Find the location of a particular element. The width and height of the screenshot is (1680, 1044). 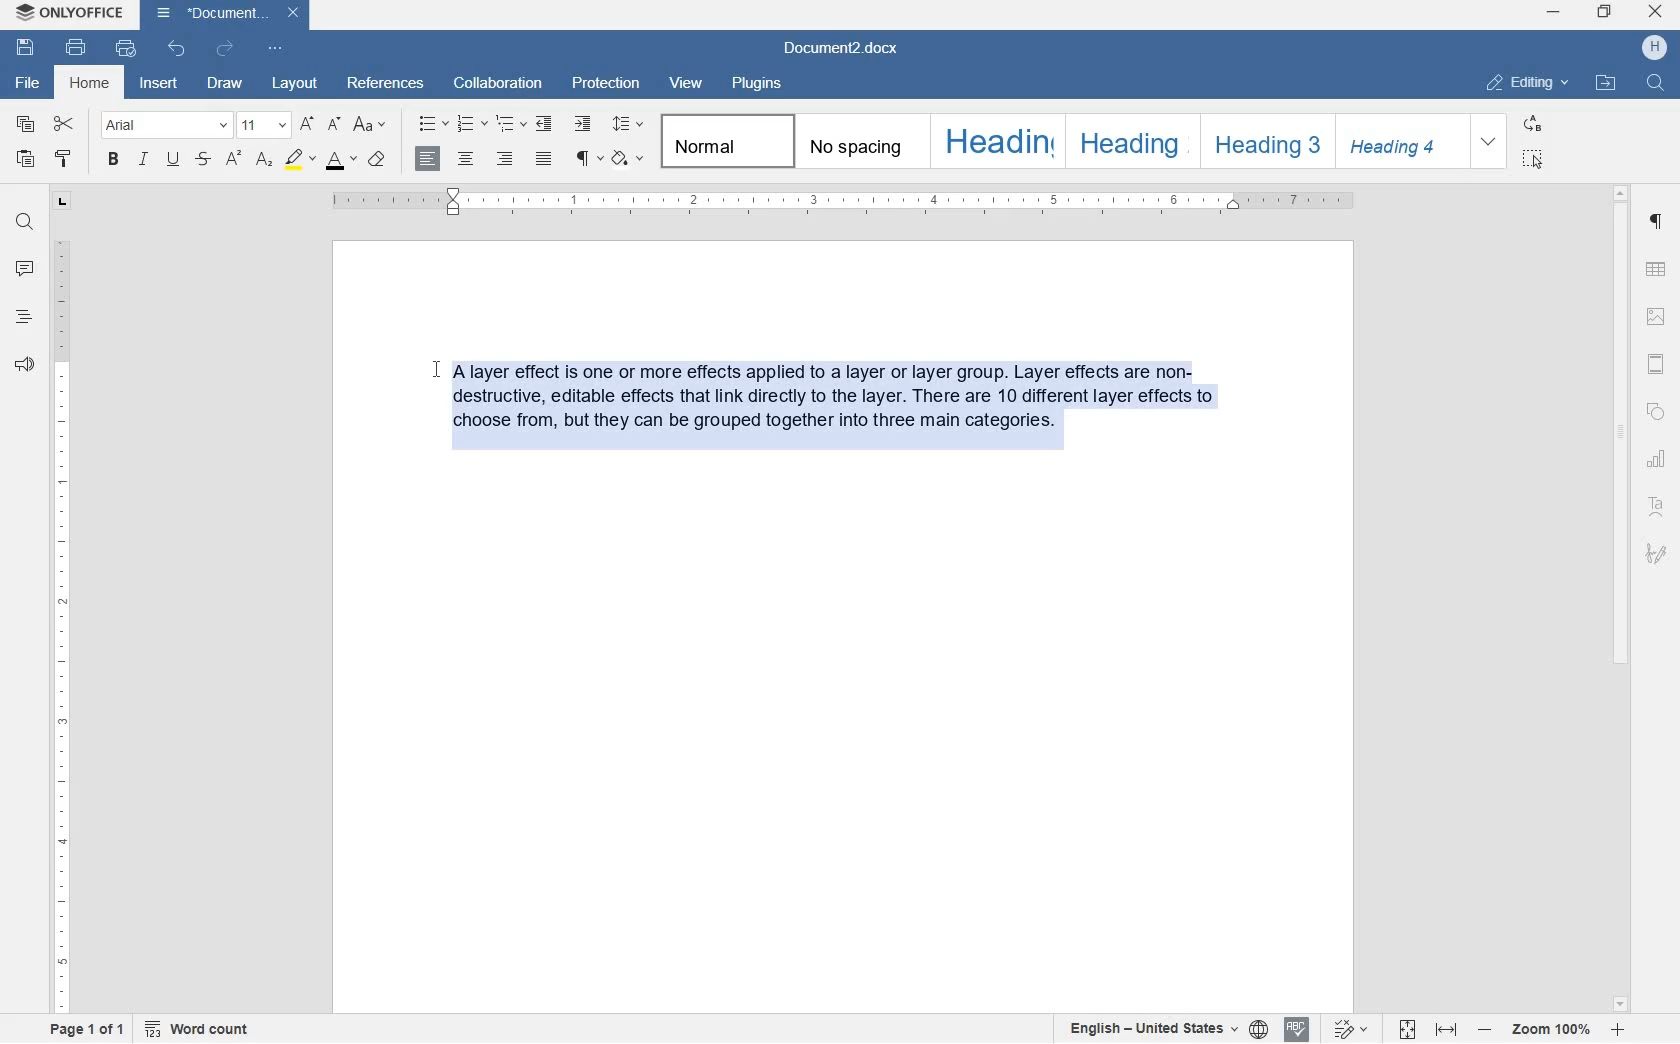

feedback & support is located at coordinates (23, 365).